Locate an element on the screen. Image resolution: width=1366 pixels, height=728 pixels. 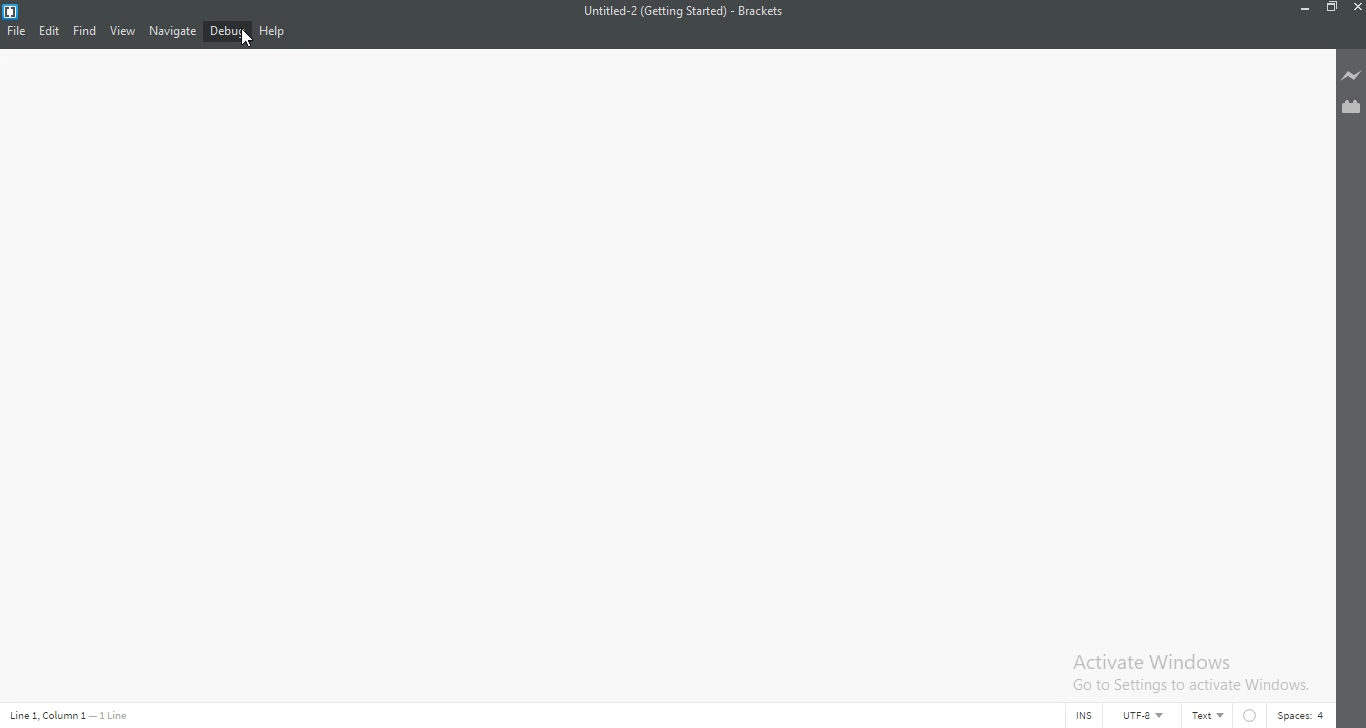
navigate is located at coordinates (172, 31).